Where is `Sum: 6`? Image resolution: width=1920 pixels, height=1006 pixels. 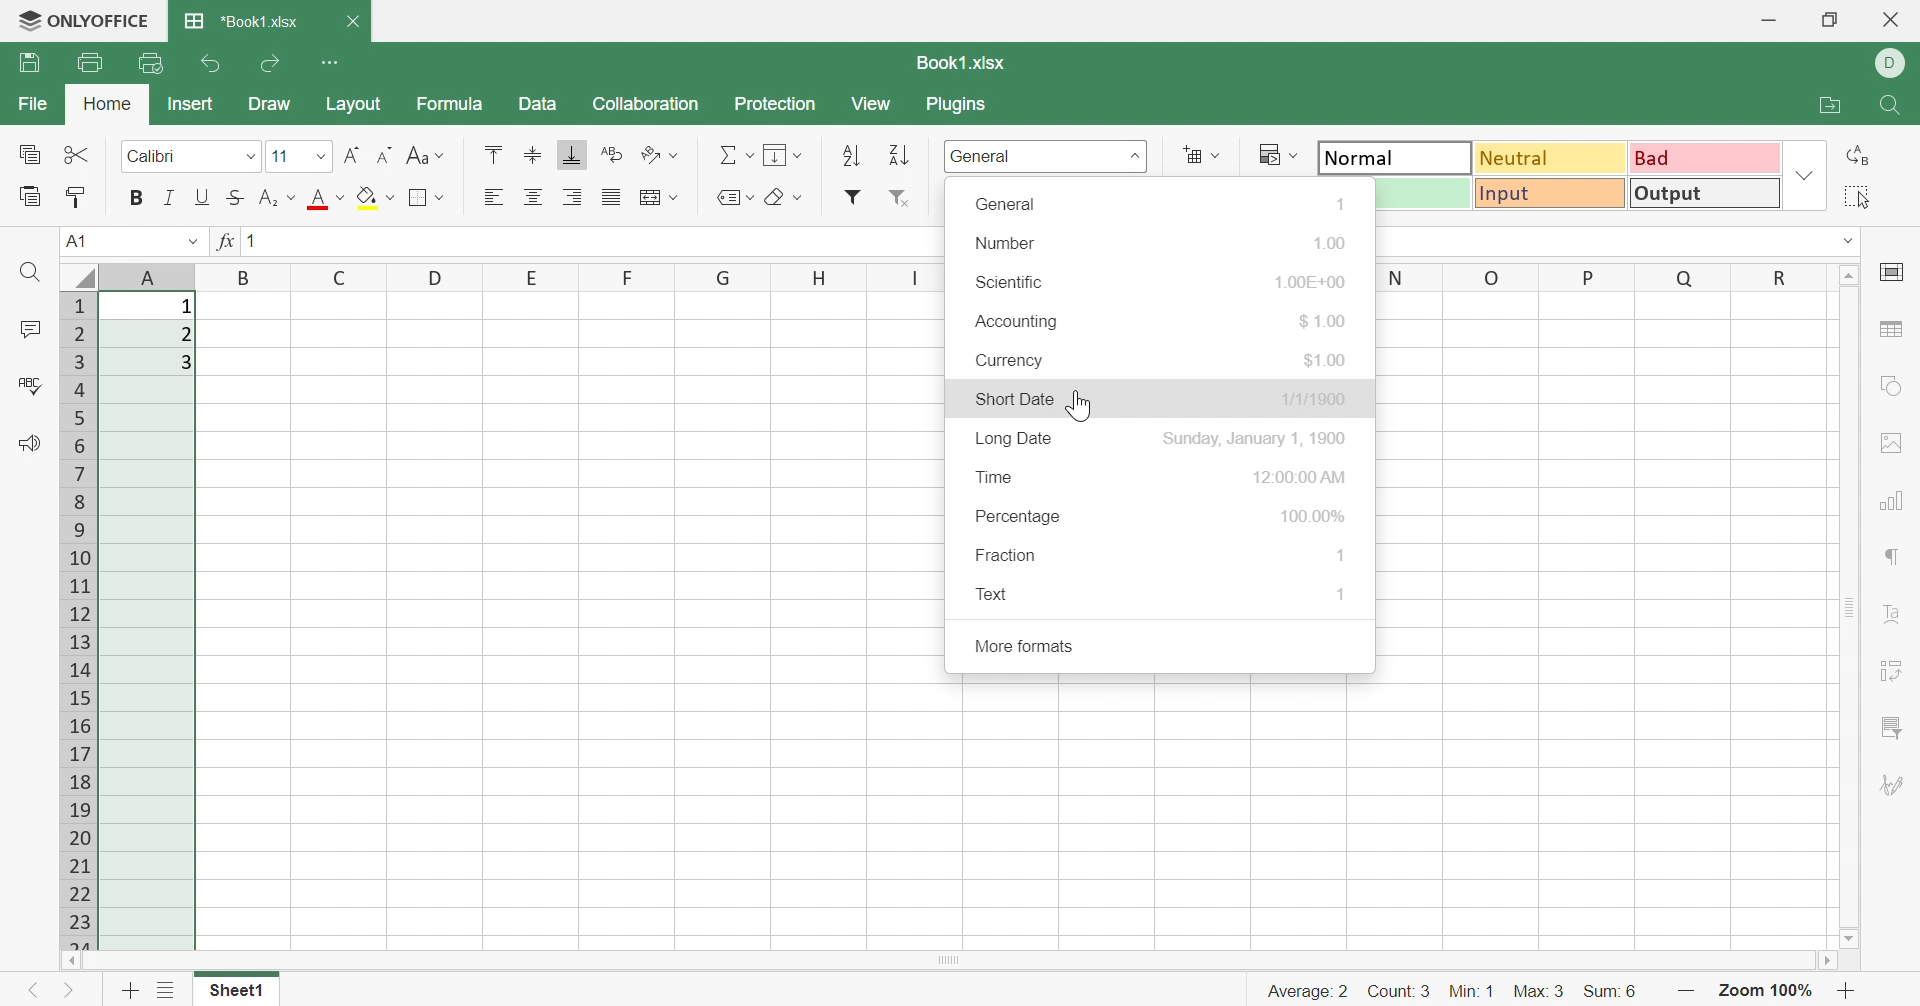
Sum: 6 is located at coordinates (1613, 995).